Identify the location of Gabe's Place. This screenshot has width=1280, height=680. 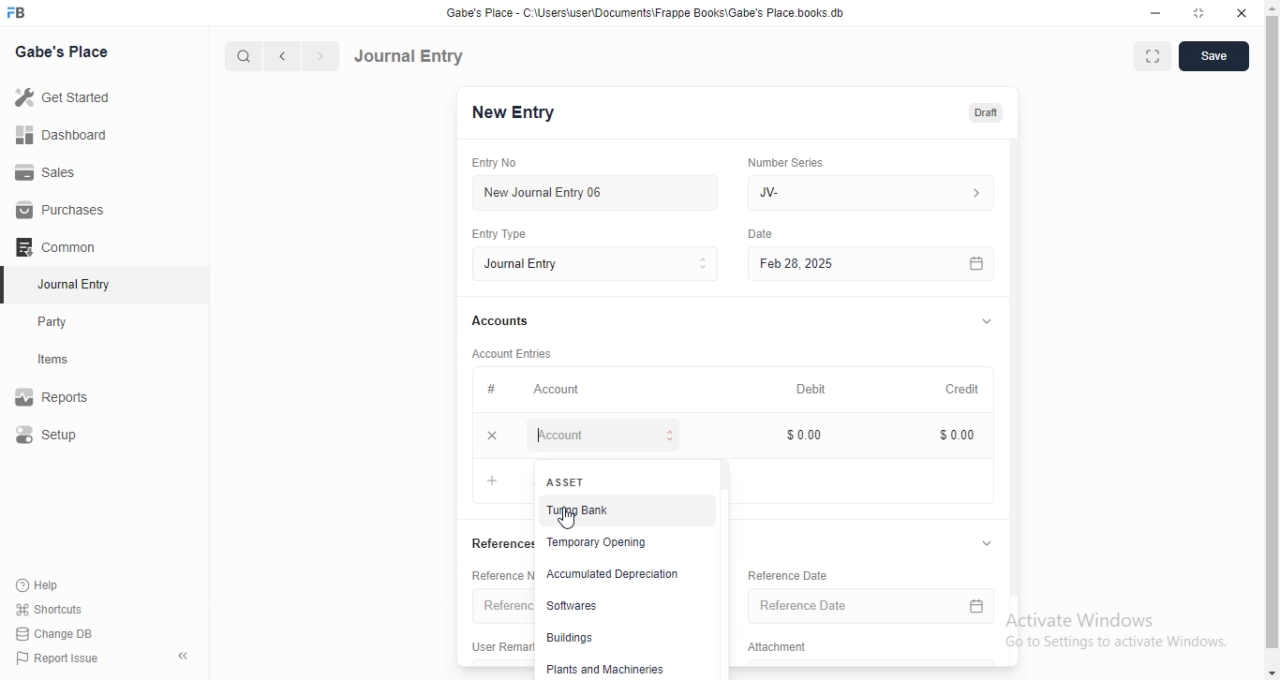
(62, 51).